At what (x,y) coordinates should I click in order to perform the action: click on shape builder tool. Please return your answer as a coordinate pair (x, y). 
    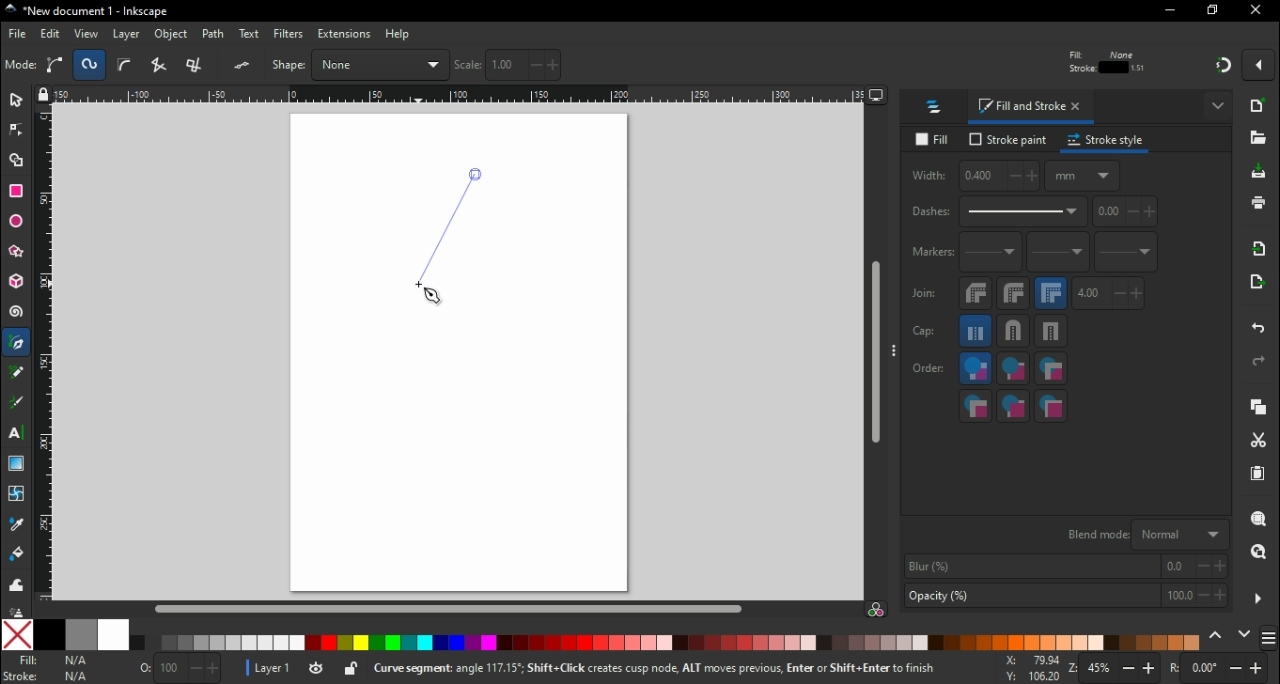
    Looking at the image, I should click on (19, 162).